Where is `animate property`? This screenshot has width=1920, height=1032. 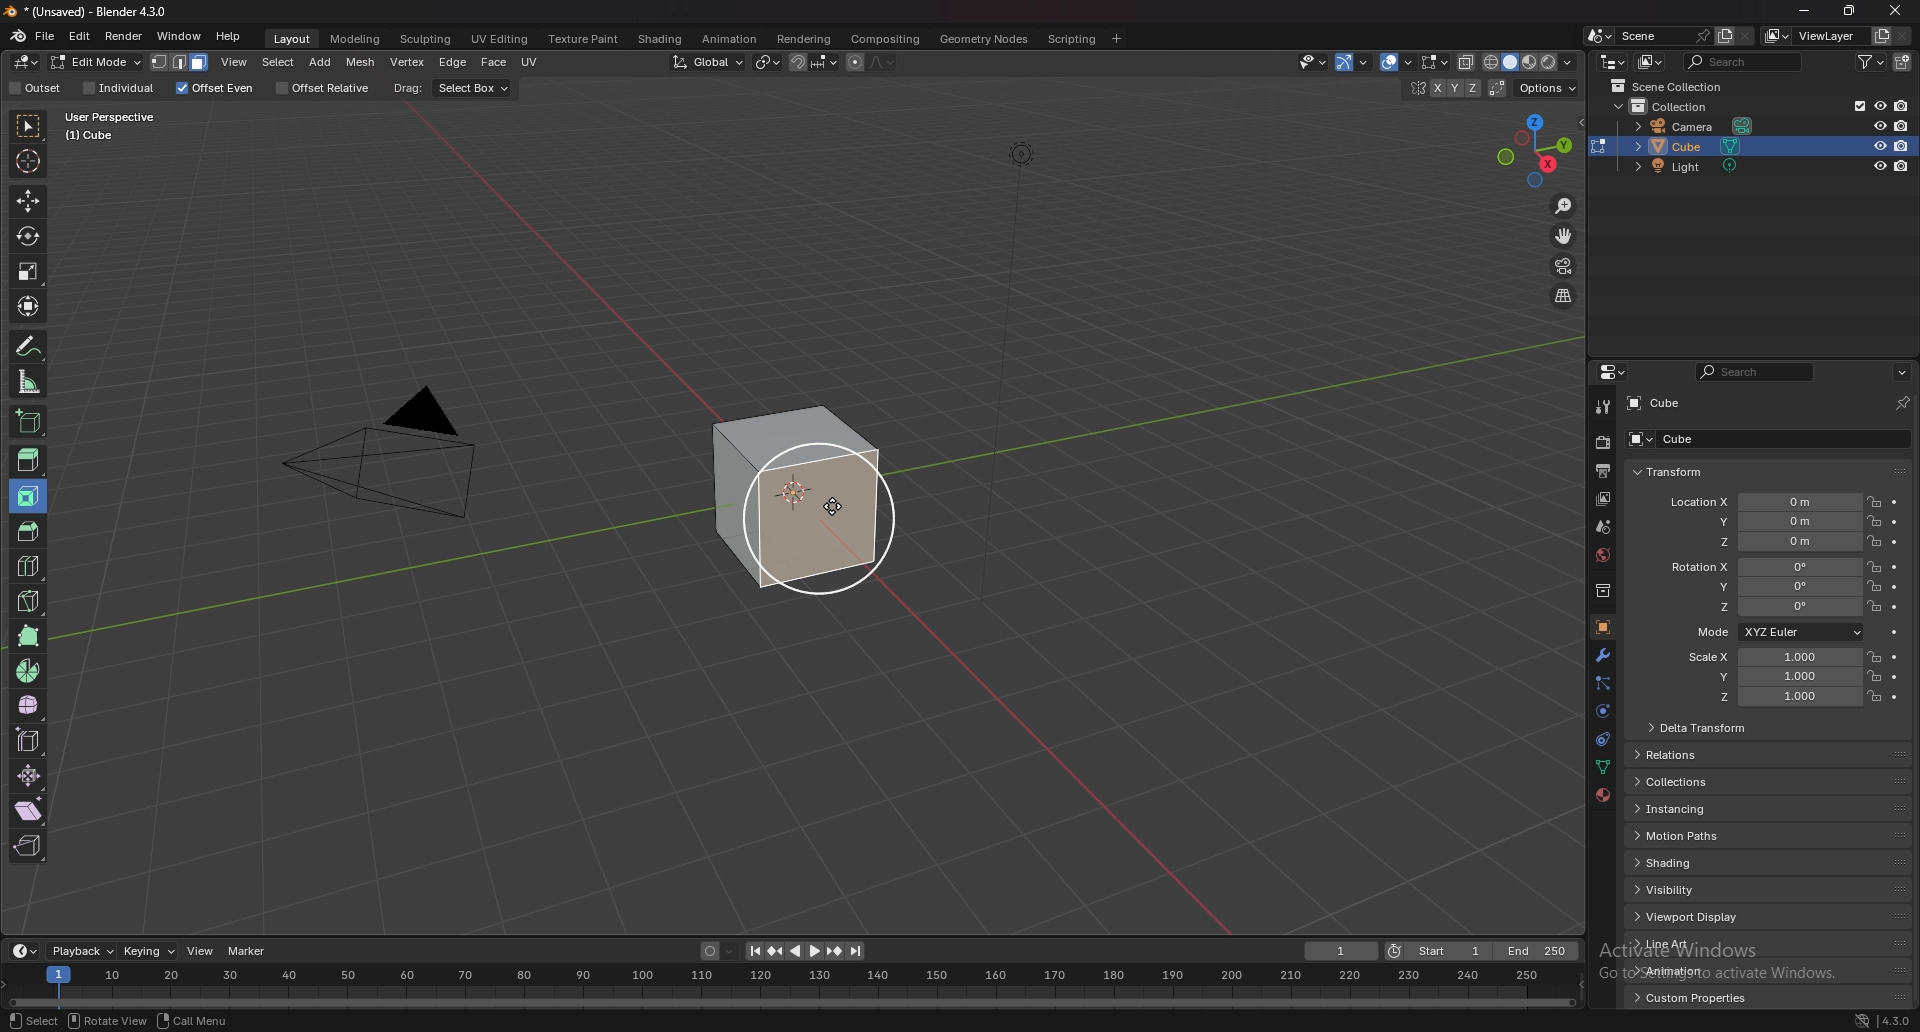
animate property is located at coordinates (1894, 503).